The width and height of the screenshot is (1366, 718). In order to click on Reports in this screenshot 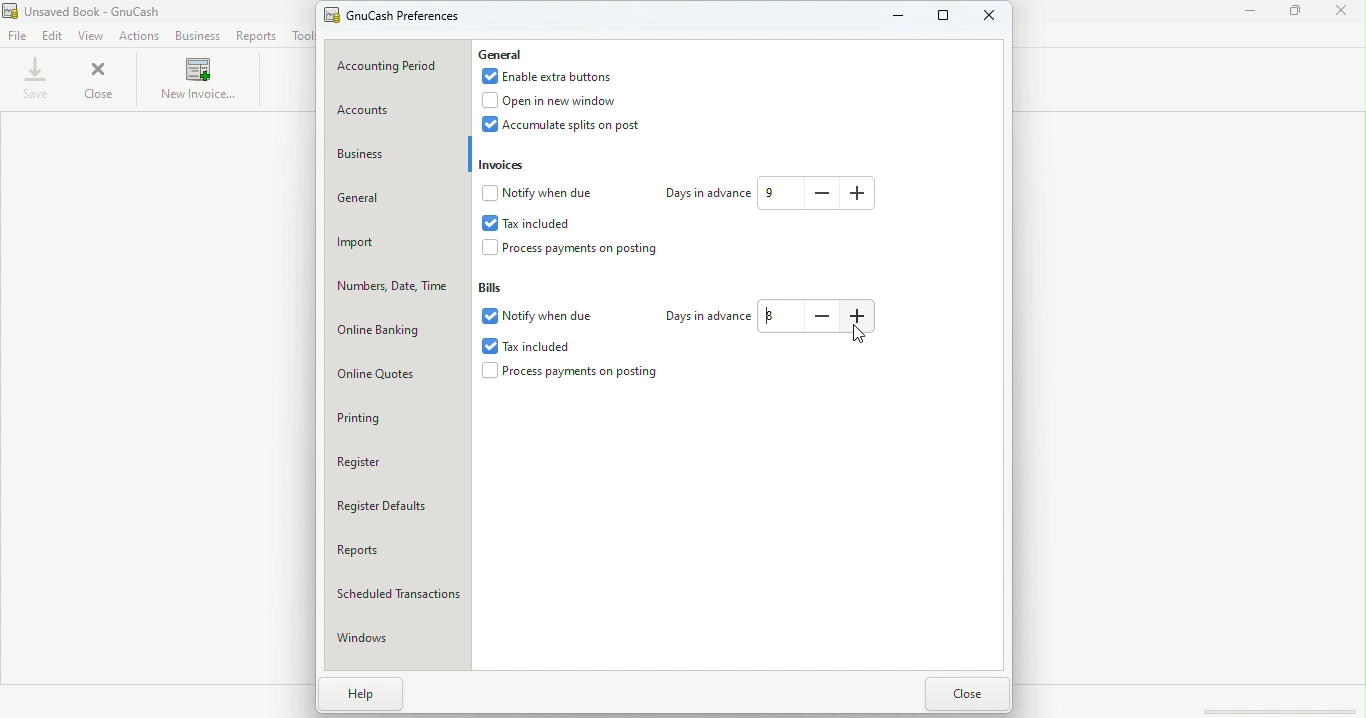, I will do `click(393, 550)`.